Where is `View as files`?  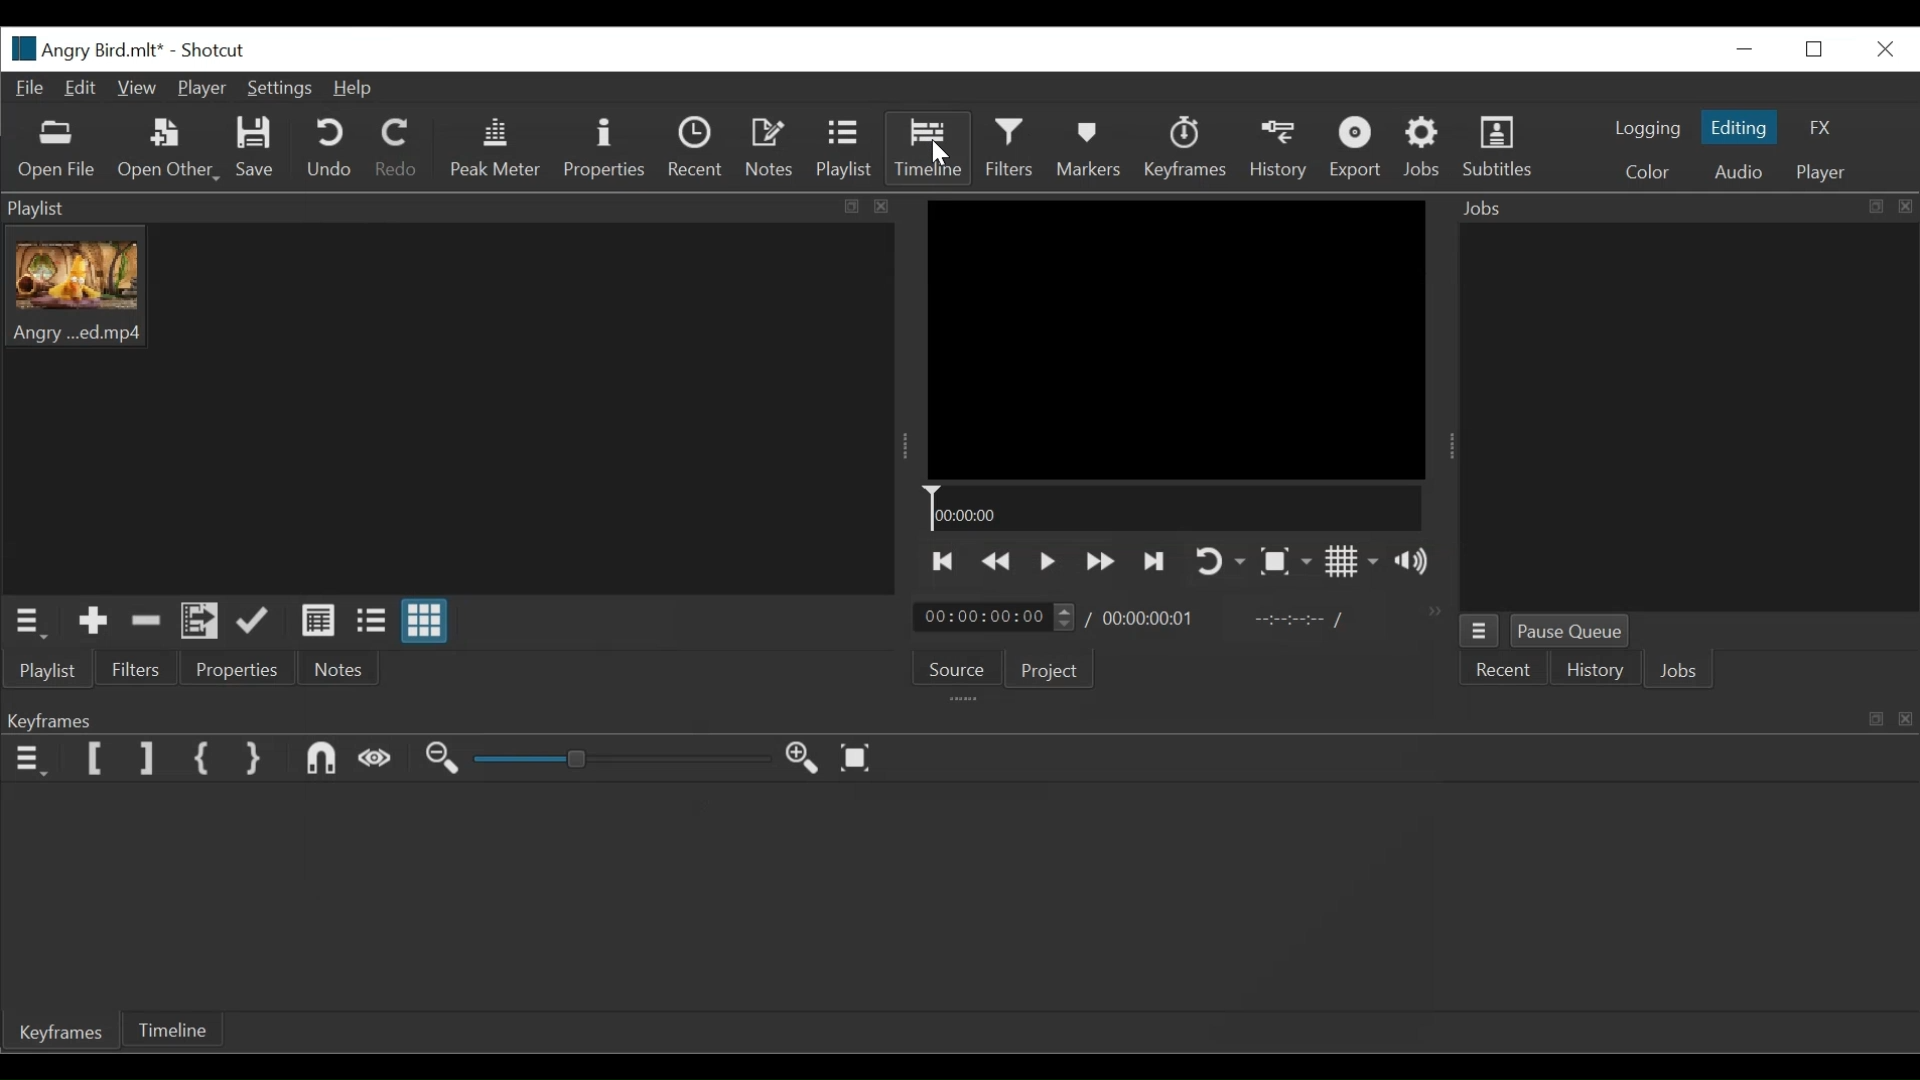 View as files is located at coordinates (373, 620).